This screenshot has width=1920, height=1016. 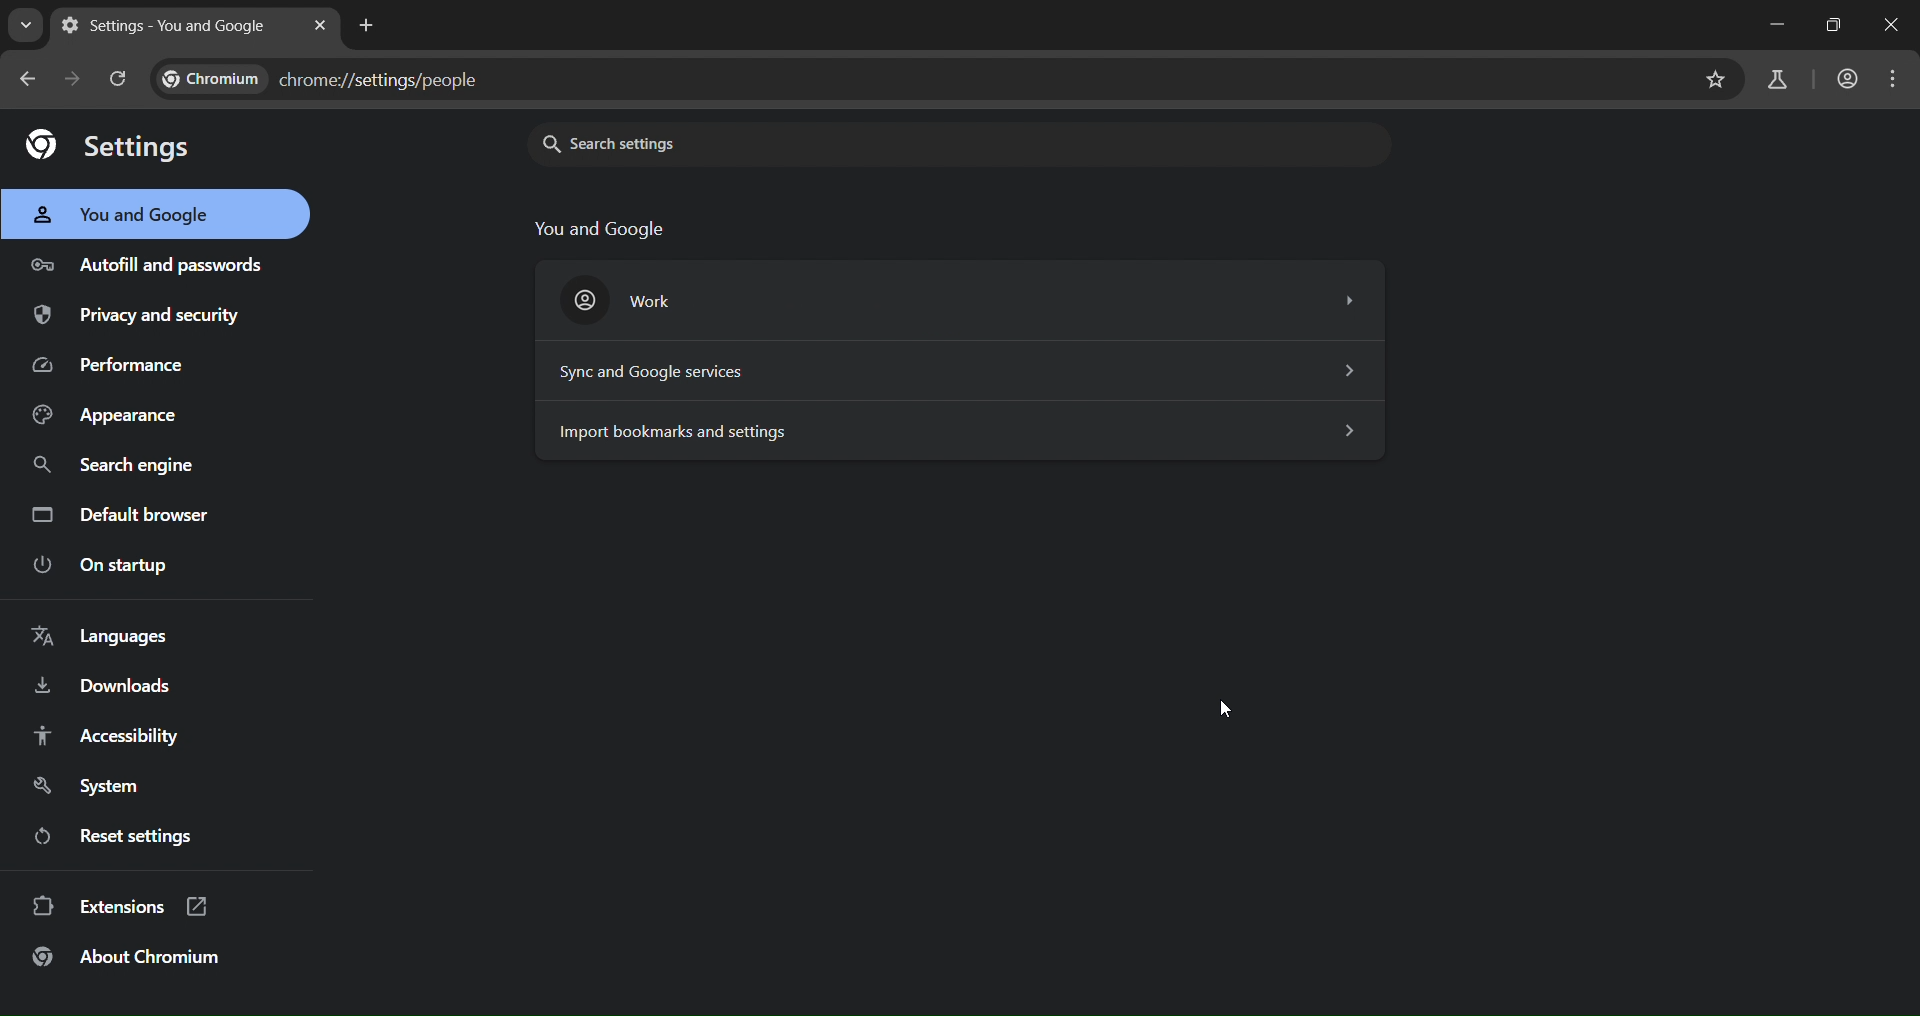 I want to click on rivacy and security, so click(x=151, y=317).